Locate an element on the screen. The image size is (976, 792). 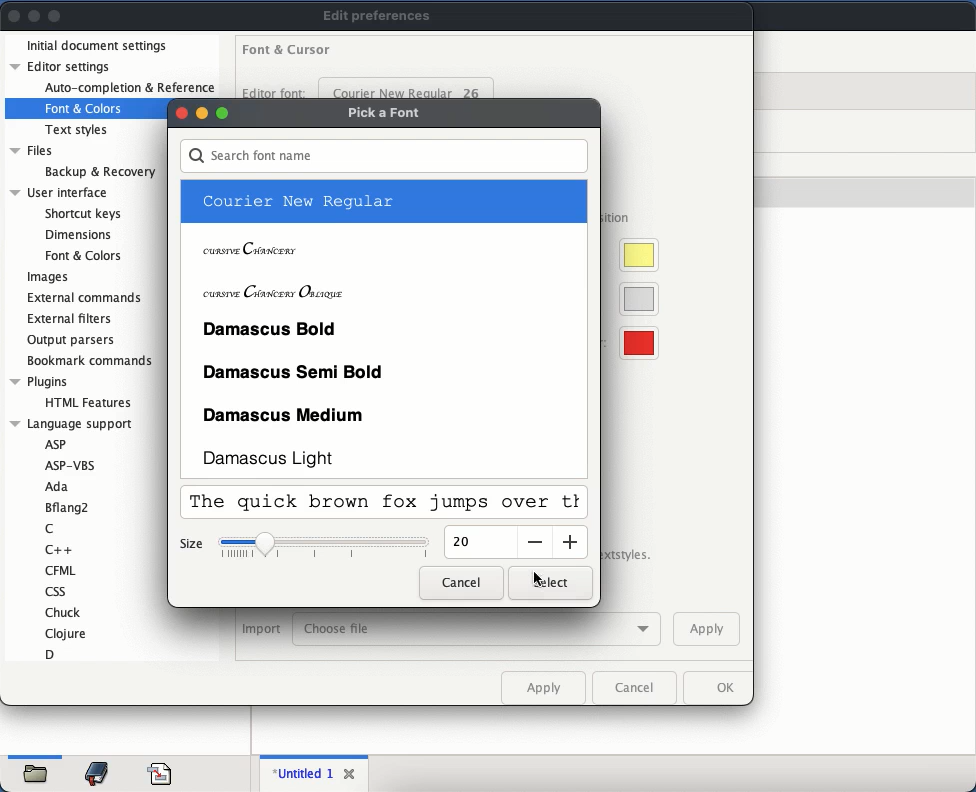
User interface is located at coordinates (58, 191).